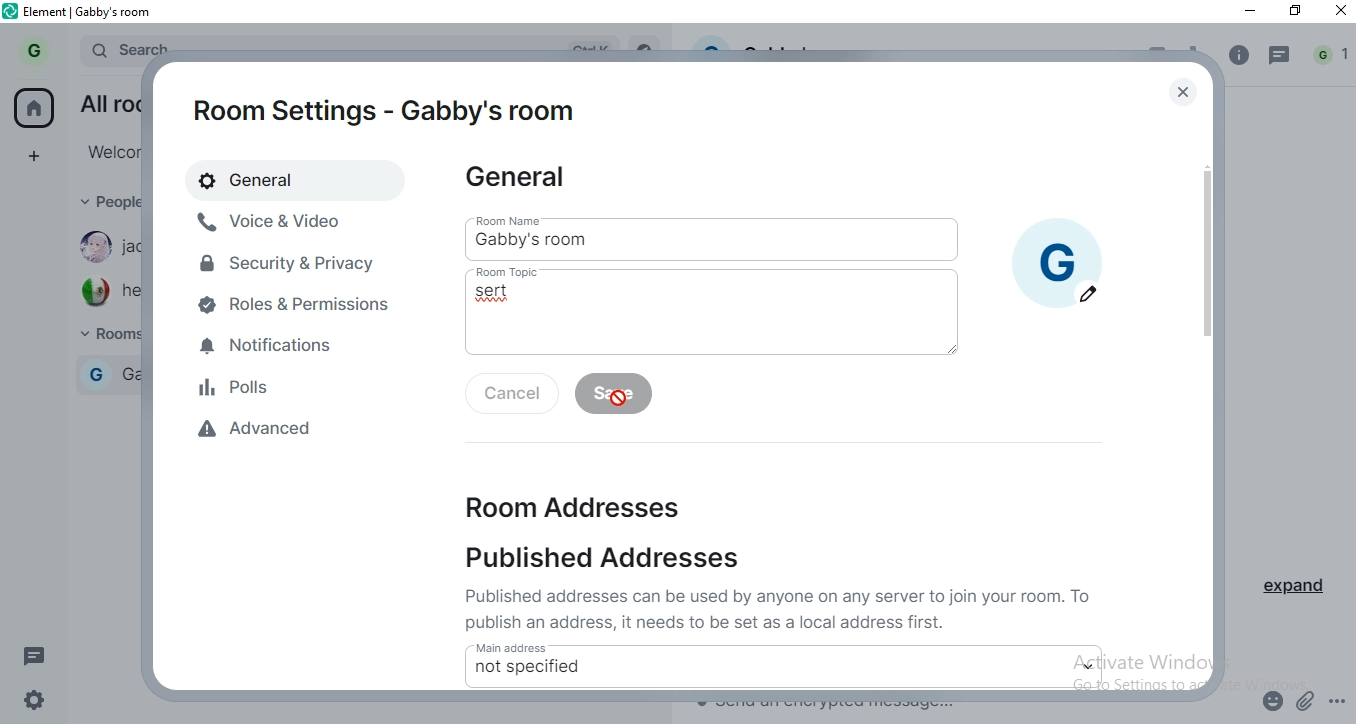 Image resolution: width=1356 pixels, height=724 pixels. What do you see at coordinates (106, 248) in the screenshot?
I see `jackmama` at bounding box center [106, 248].